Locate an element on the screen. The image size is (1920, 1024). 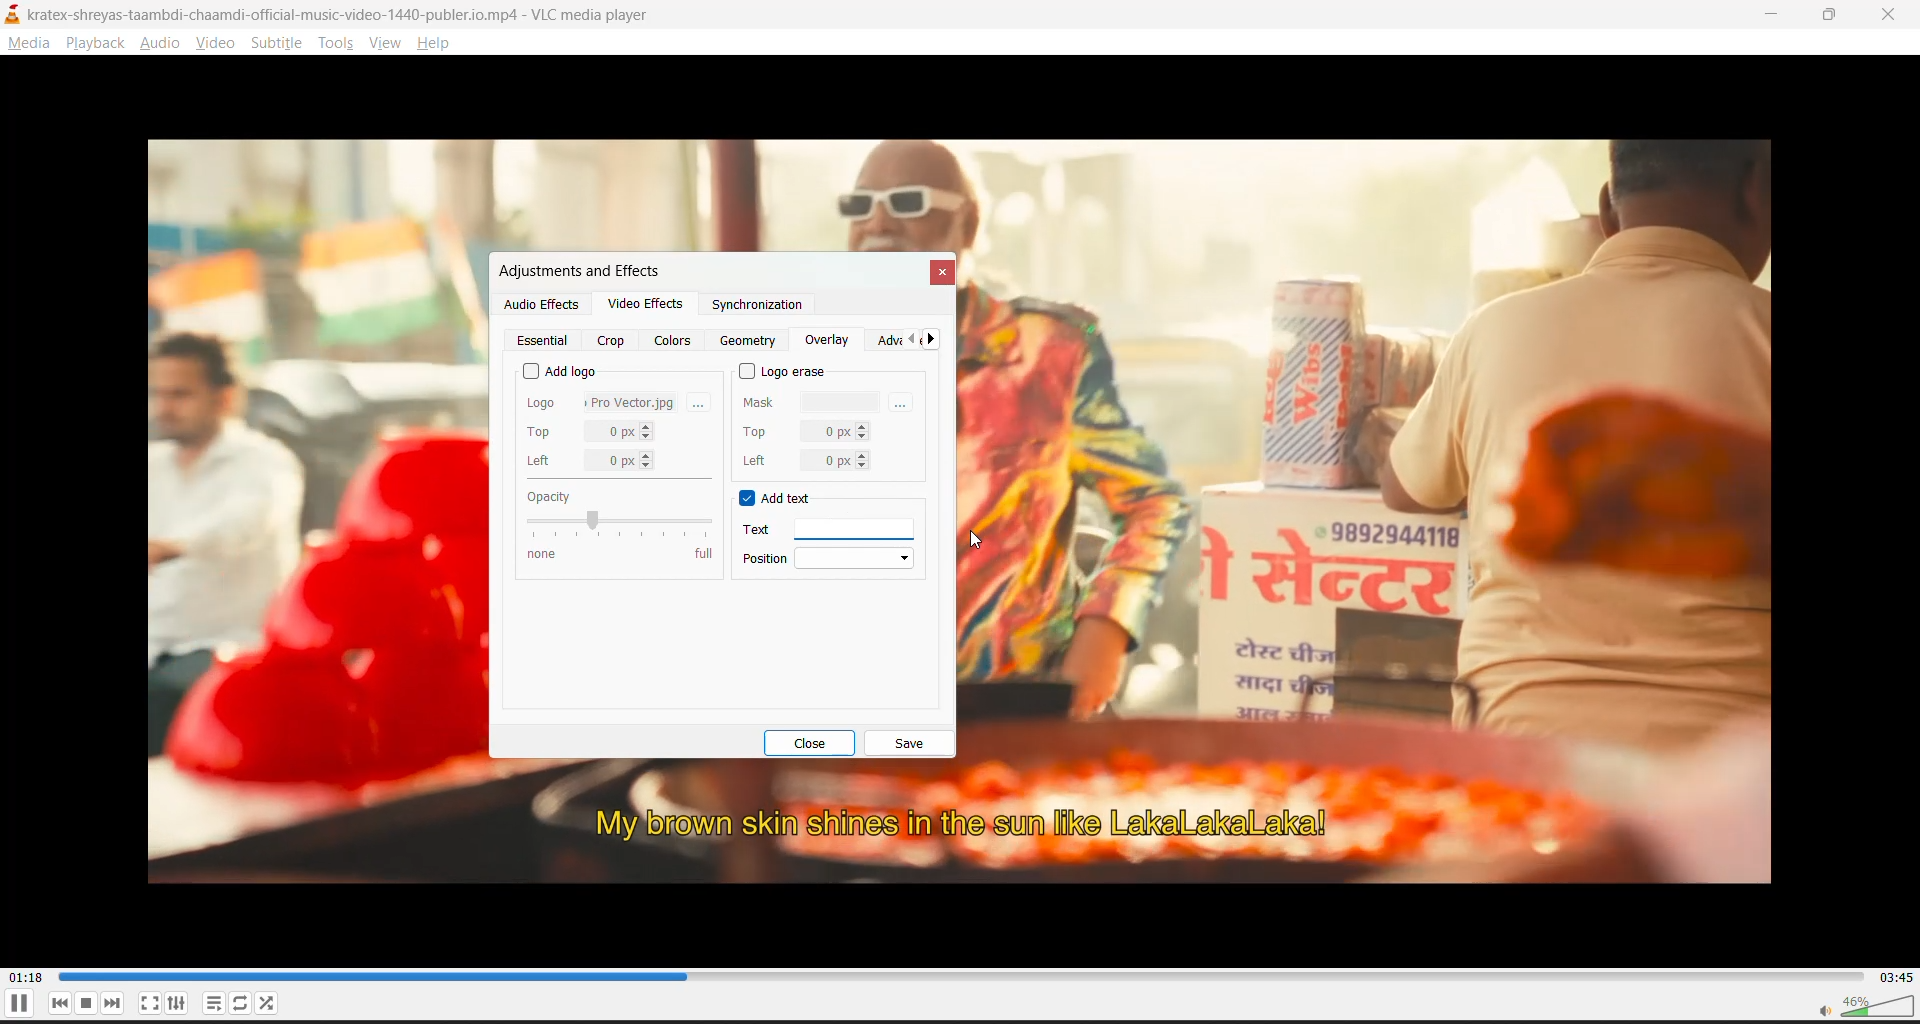
logo erase is located at coordinates (785, 371).